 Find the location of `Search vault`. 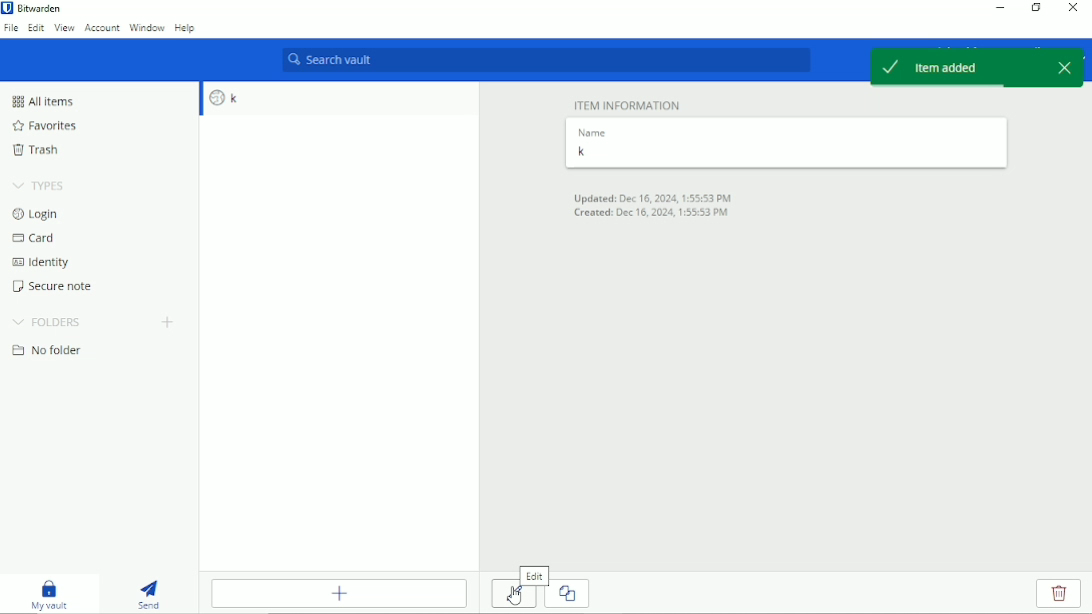

Search vault is located at coordinates (545, 61).